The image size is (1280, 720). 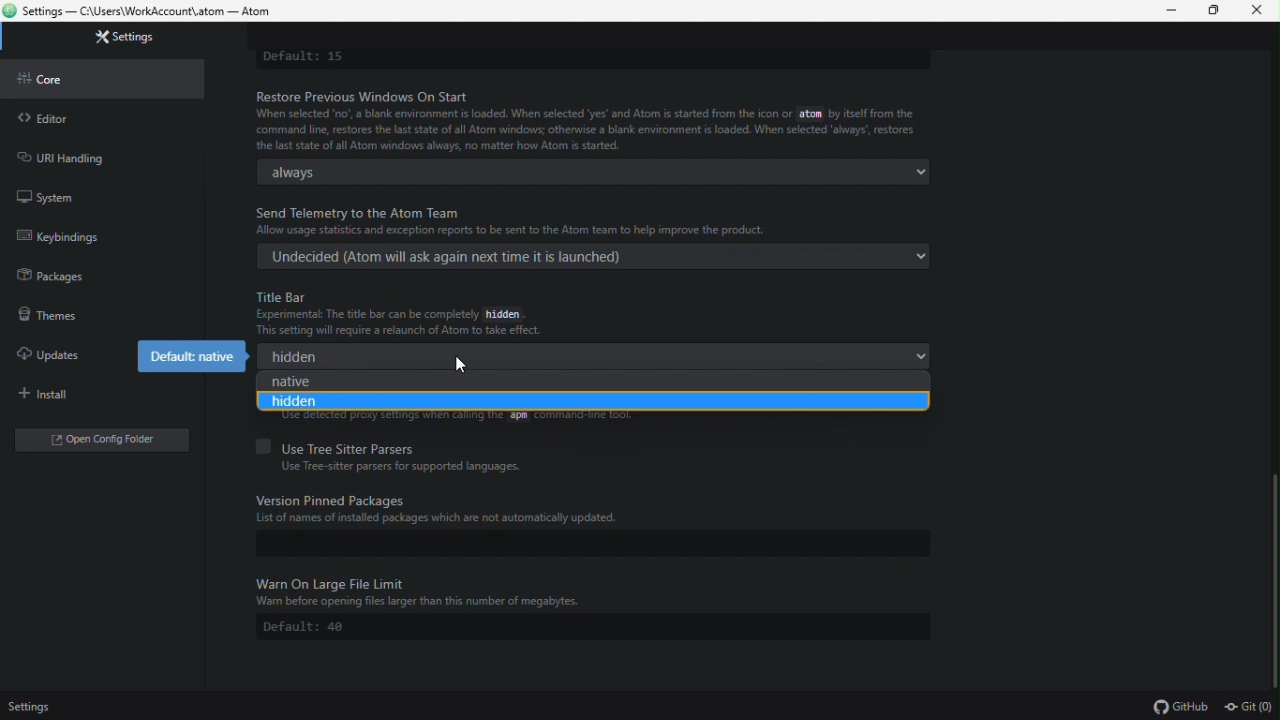 I want to click on URI handling, so click(x=96, y=155).